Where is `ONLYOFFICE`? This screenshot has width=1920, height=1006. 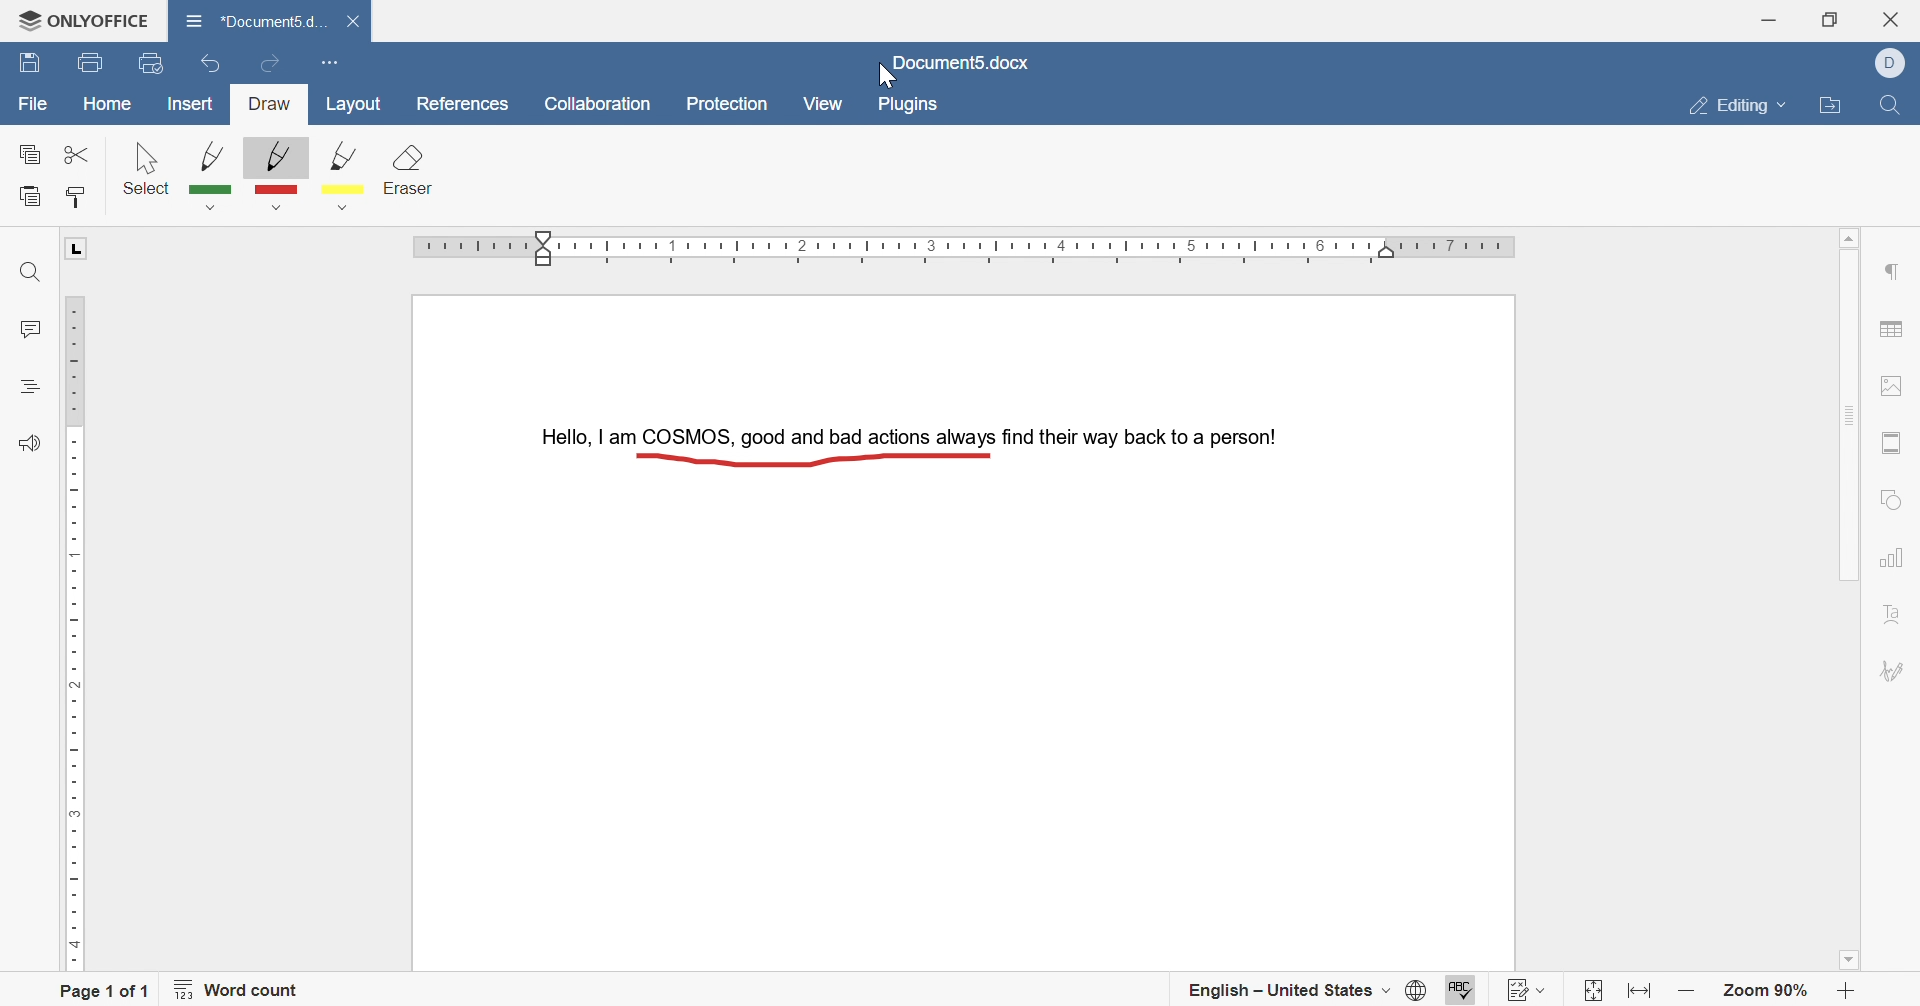
ONLYOFFICE is located at coordinates (76, 16).